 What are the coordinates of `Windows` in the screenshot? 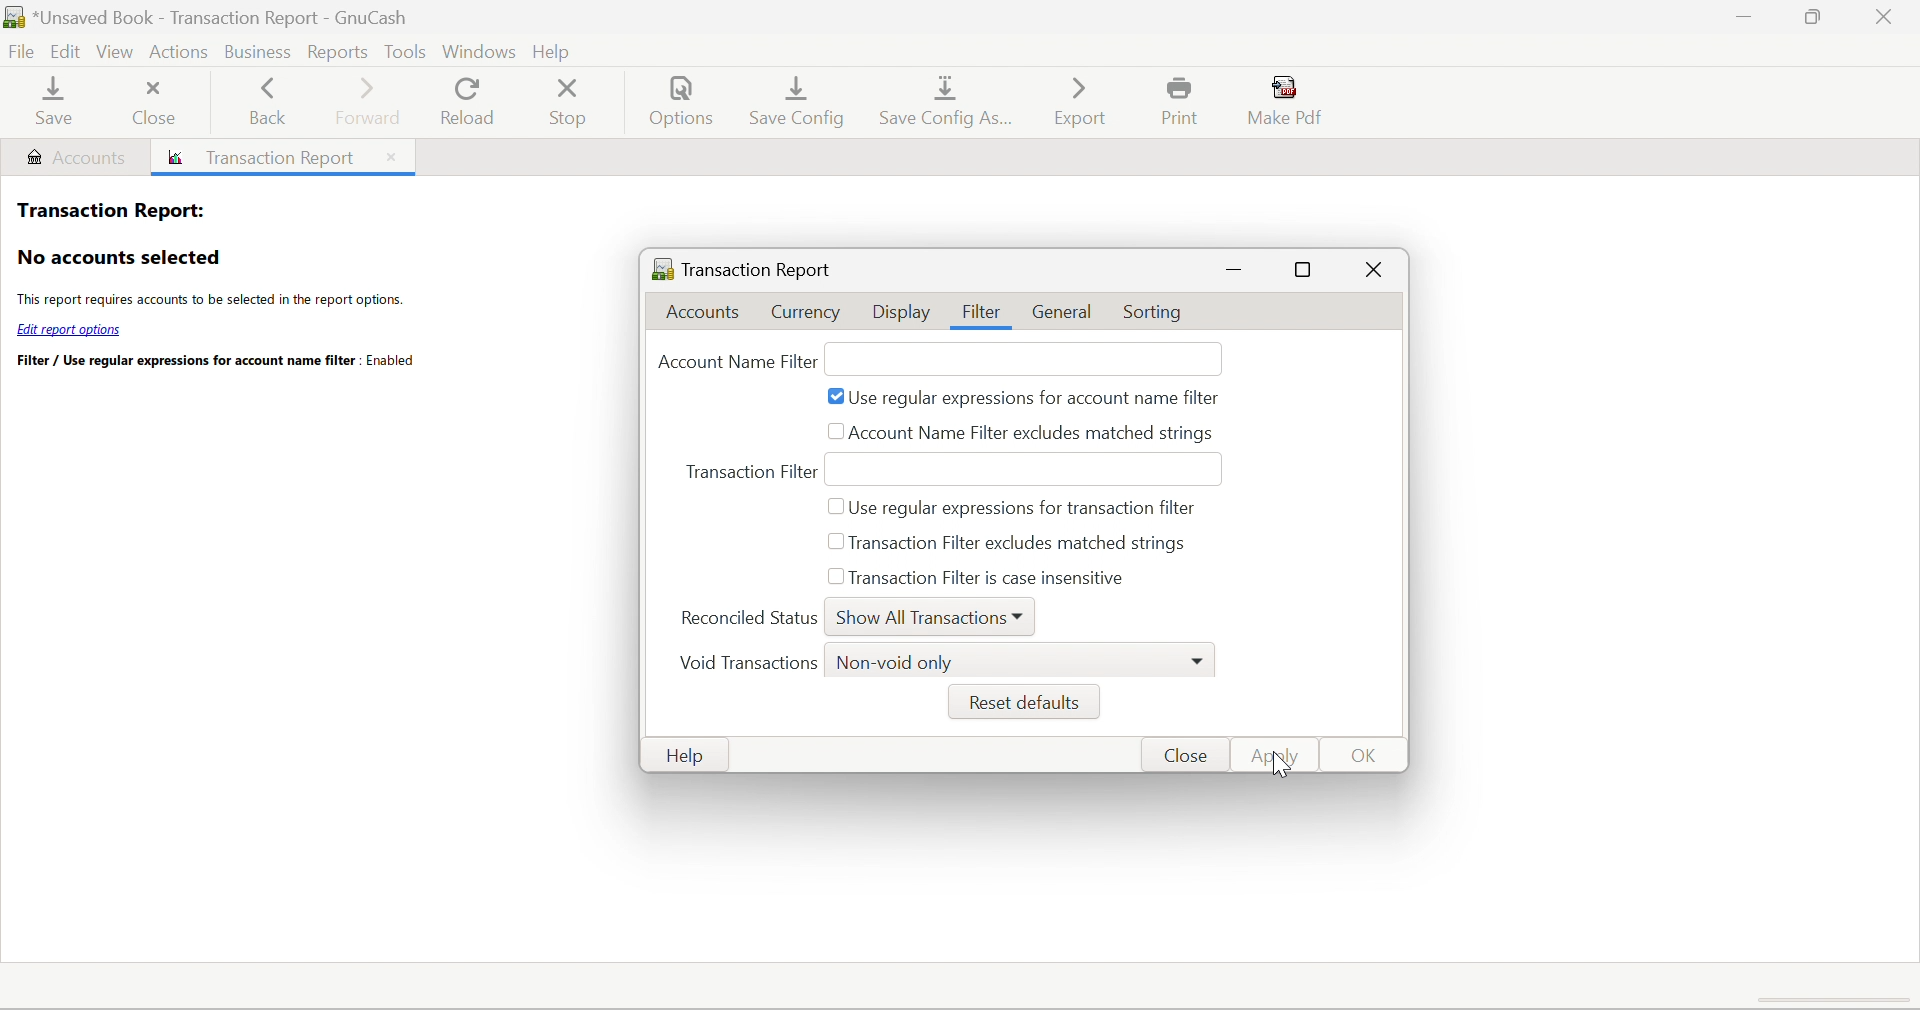 It's located at (477, 50).